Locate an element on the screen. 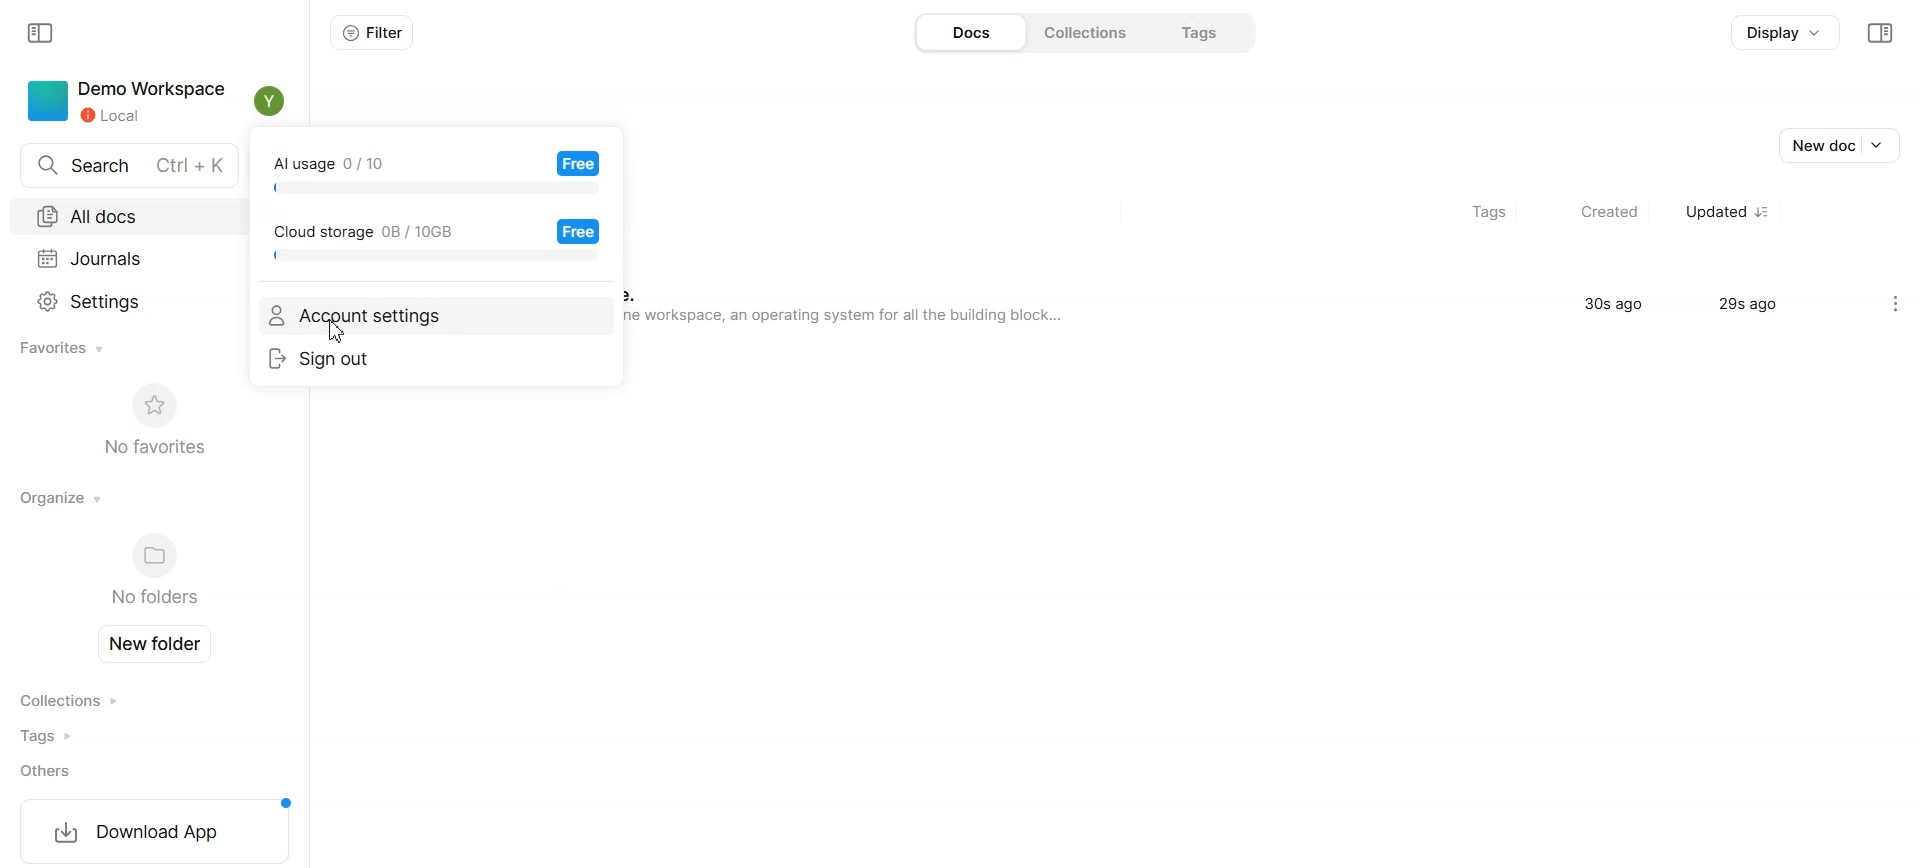 The height and width of the screenshot is (868, 1920). New doc is located at coordinates (1843, 145).